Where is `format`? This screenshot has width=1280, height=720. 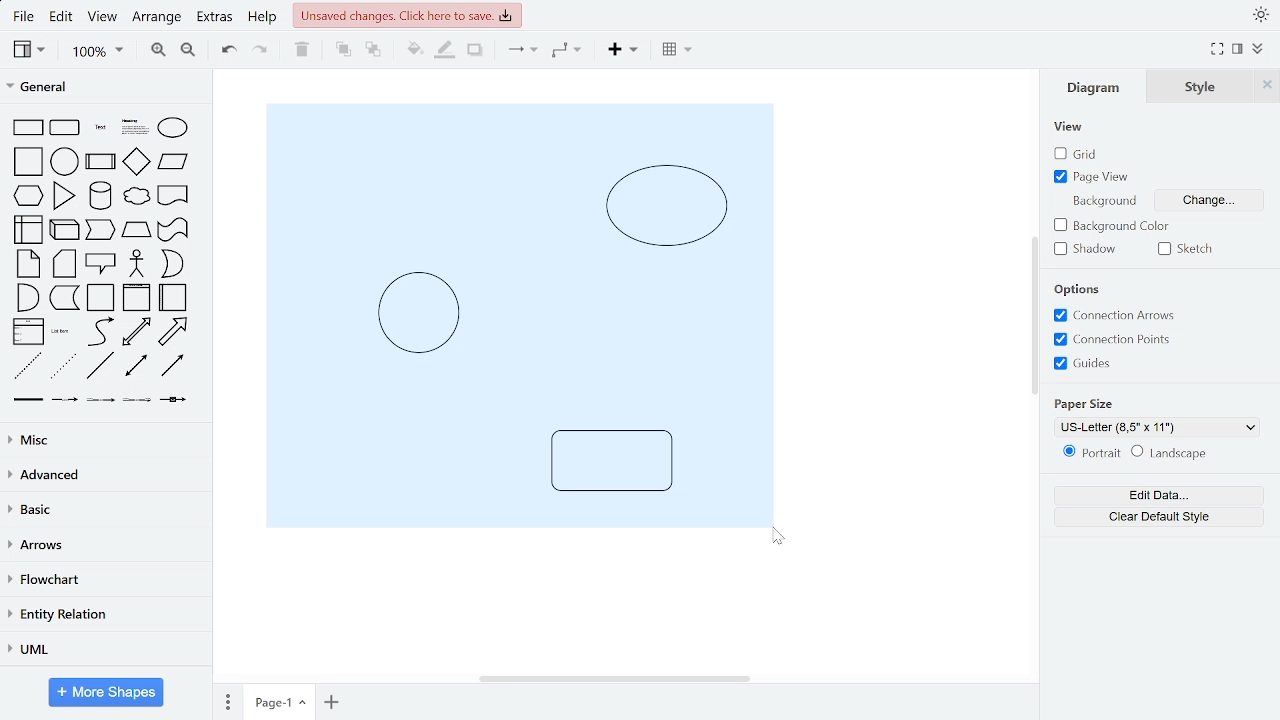
format is located at coordinates (1237, 49).